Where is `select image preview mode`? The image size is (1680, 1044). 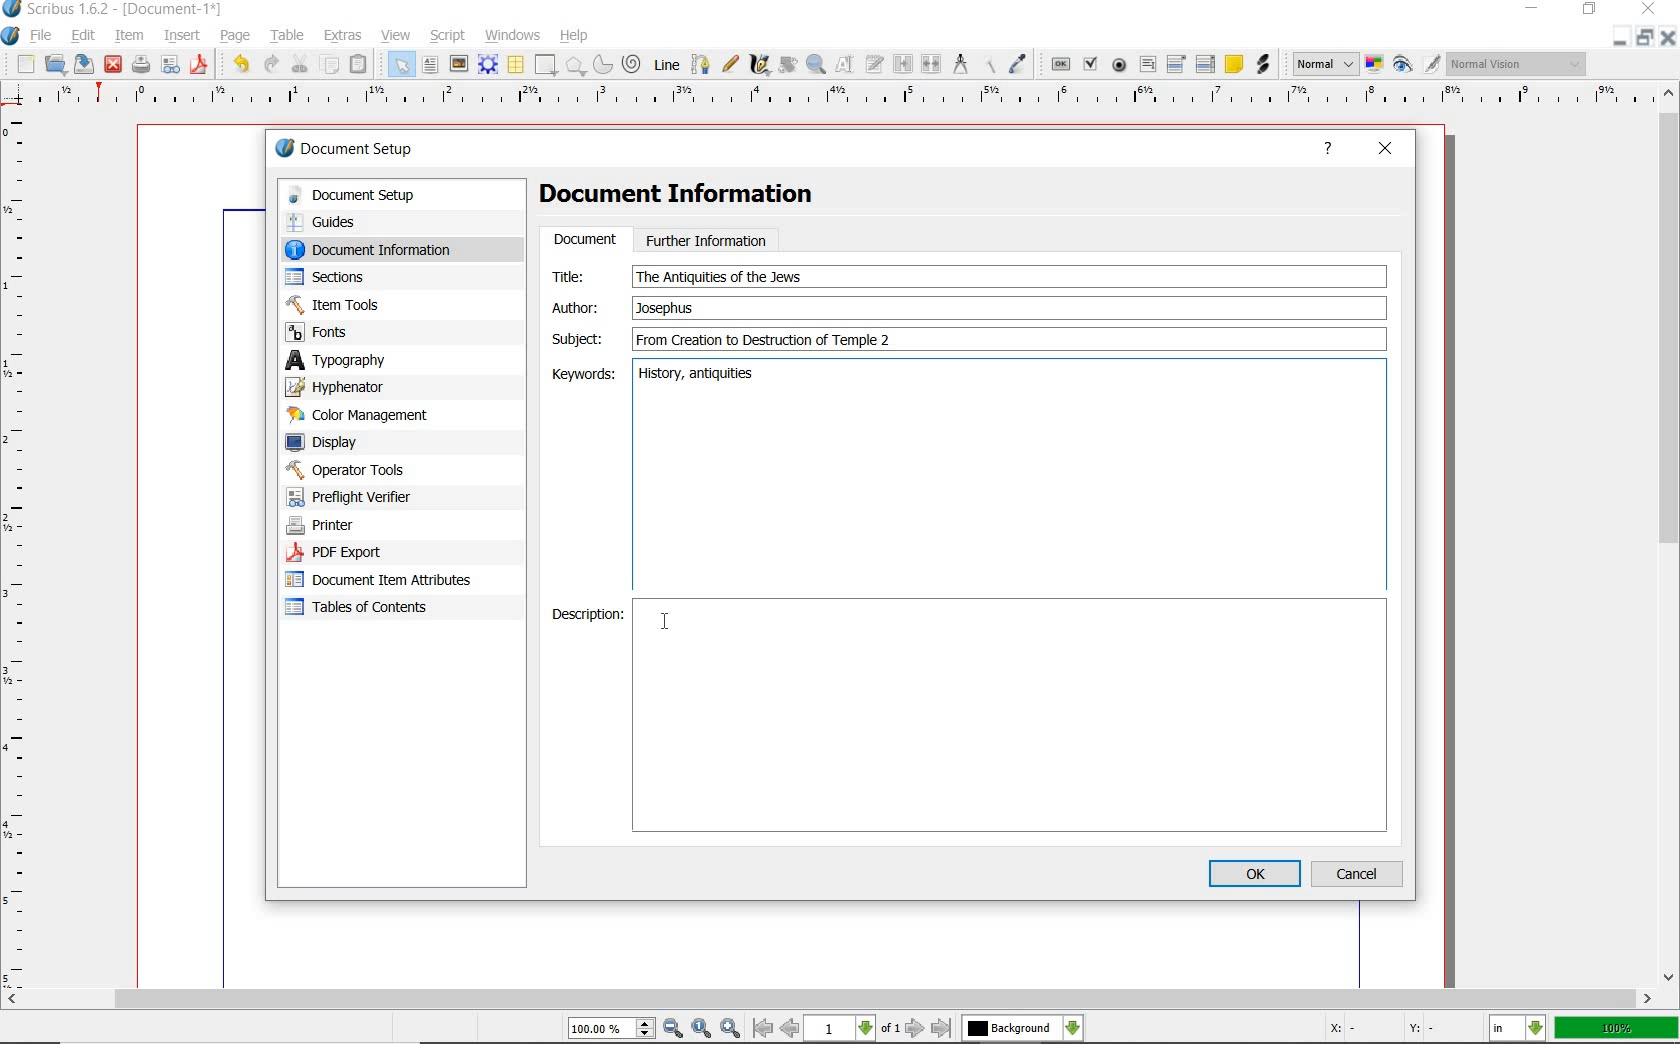
select image preview mode is located at coordinates (1325, 65).